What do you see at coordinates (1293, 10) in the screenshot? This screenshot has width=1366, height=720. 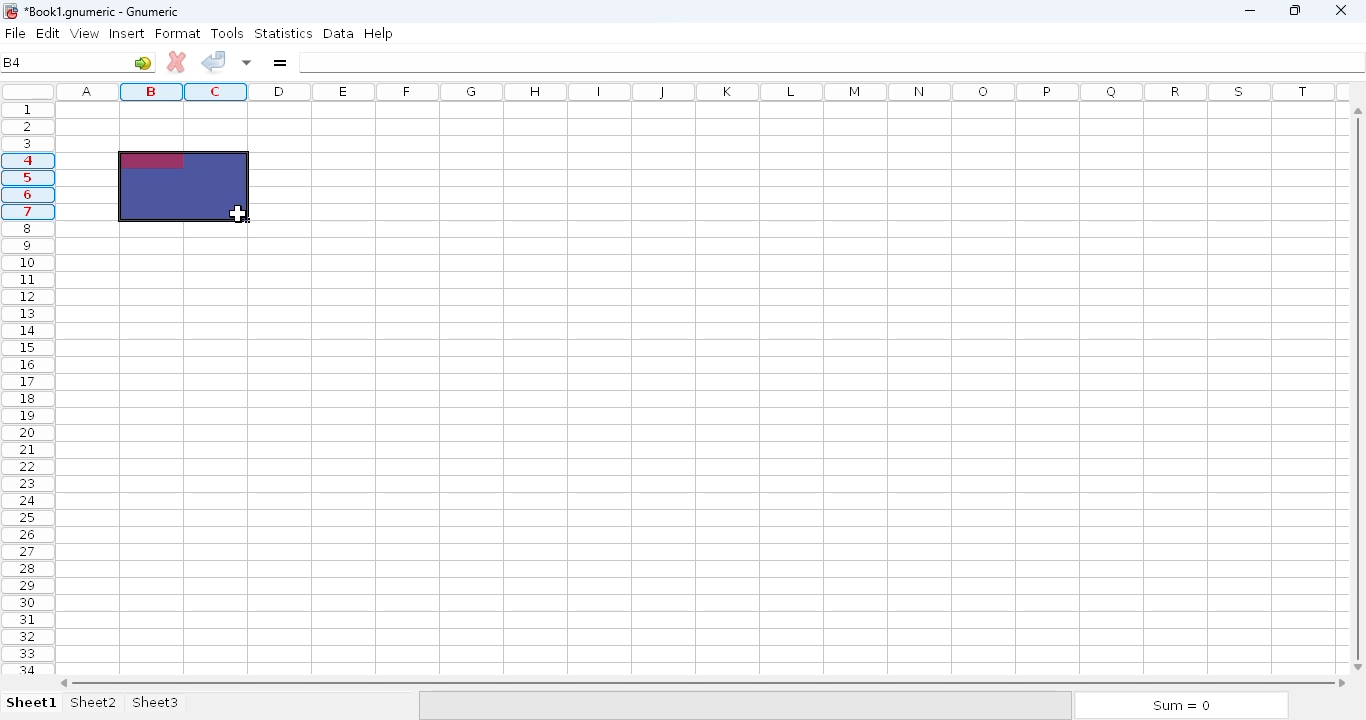 I see `maximize` at bounding box center [1293, 10].